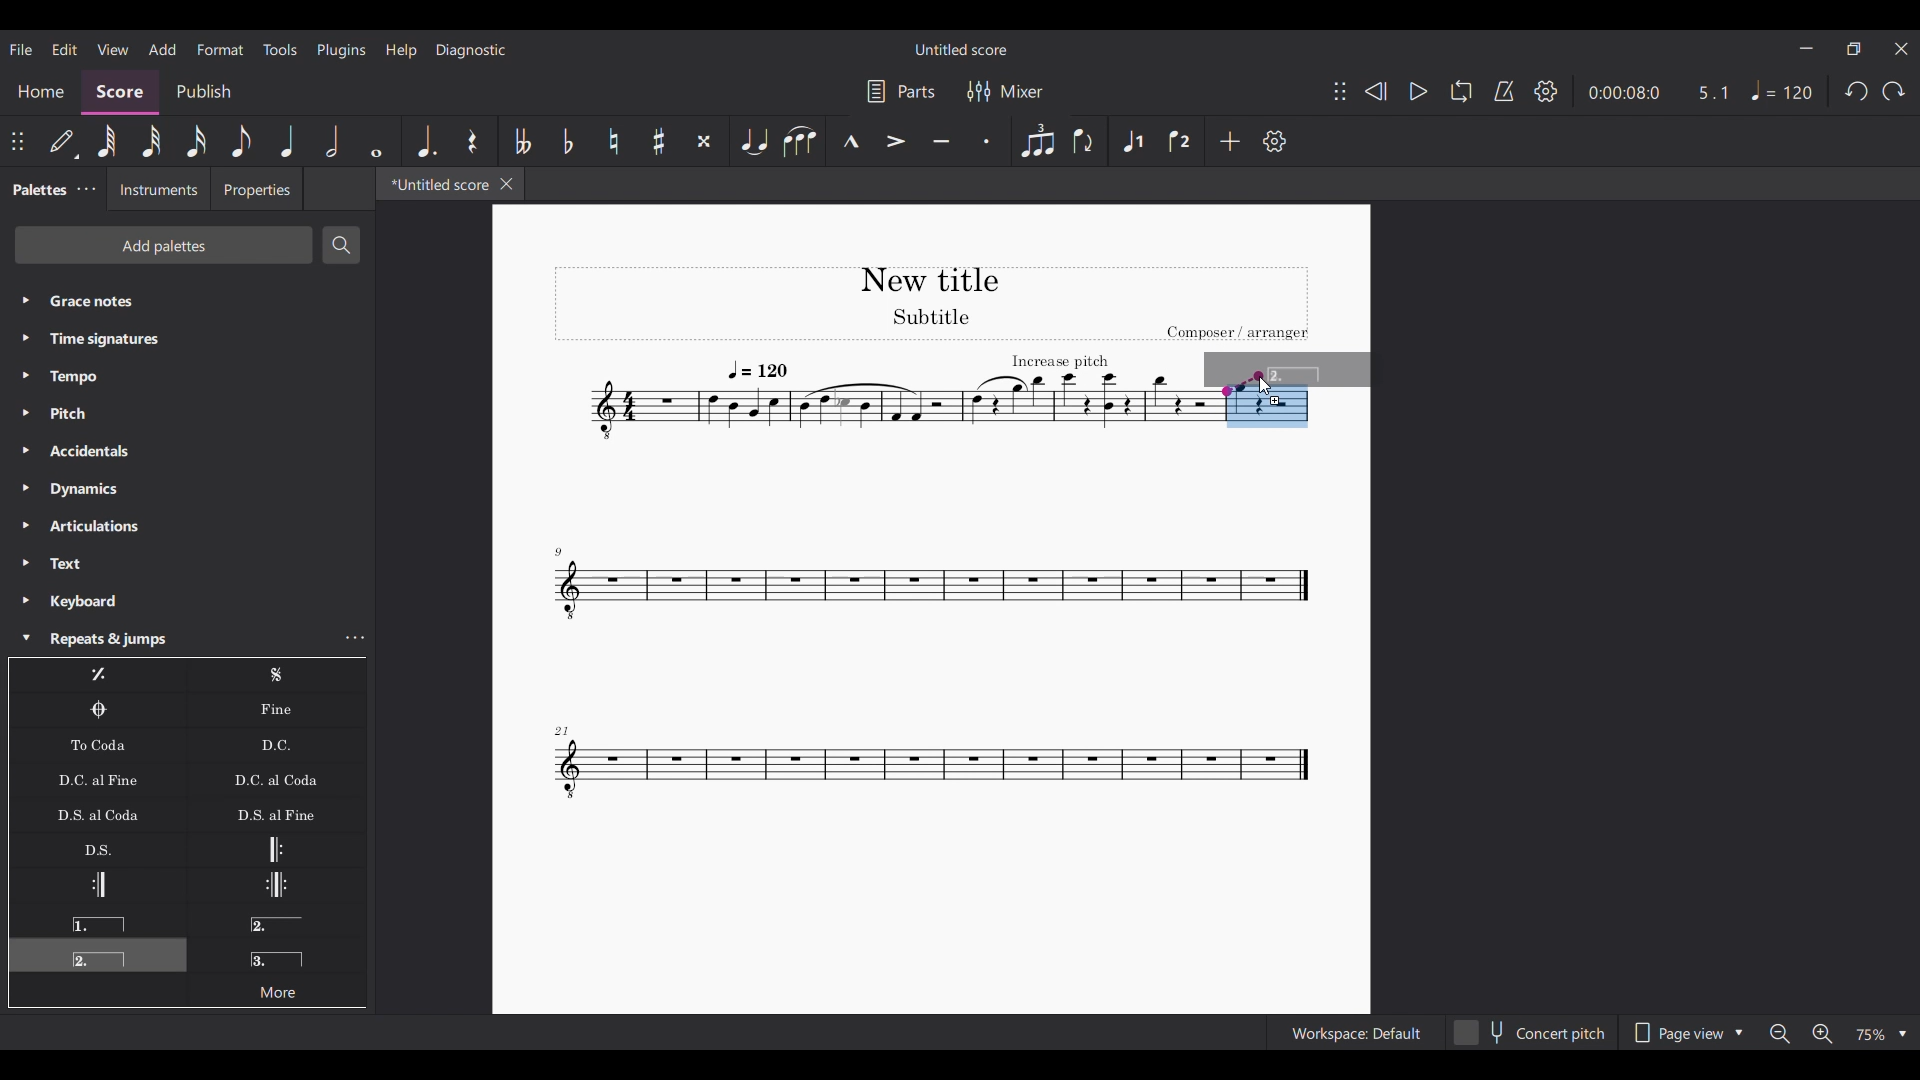 The height and width of the screenshot is (1080, 1920). I want to click on Toggle natural, so click(613, 141).